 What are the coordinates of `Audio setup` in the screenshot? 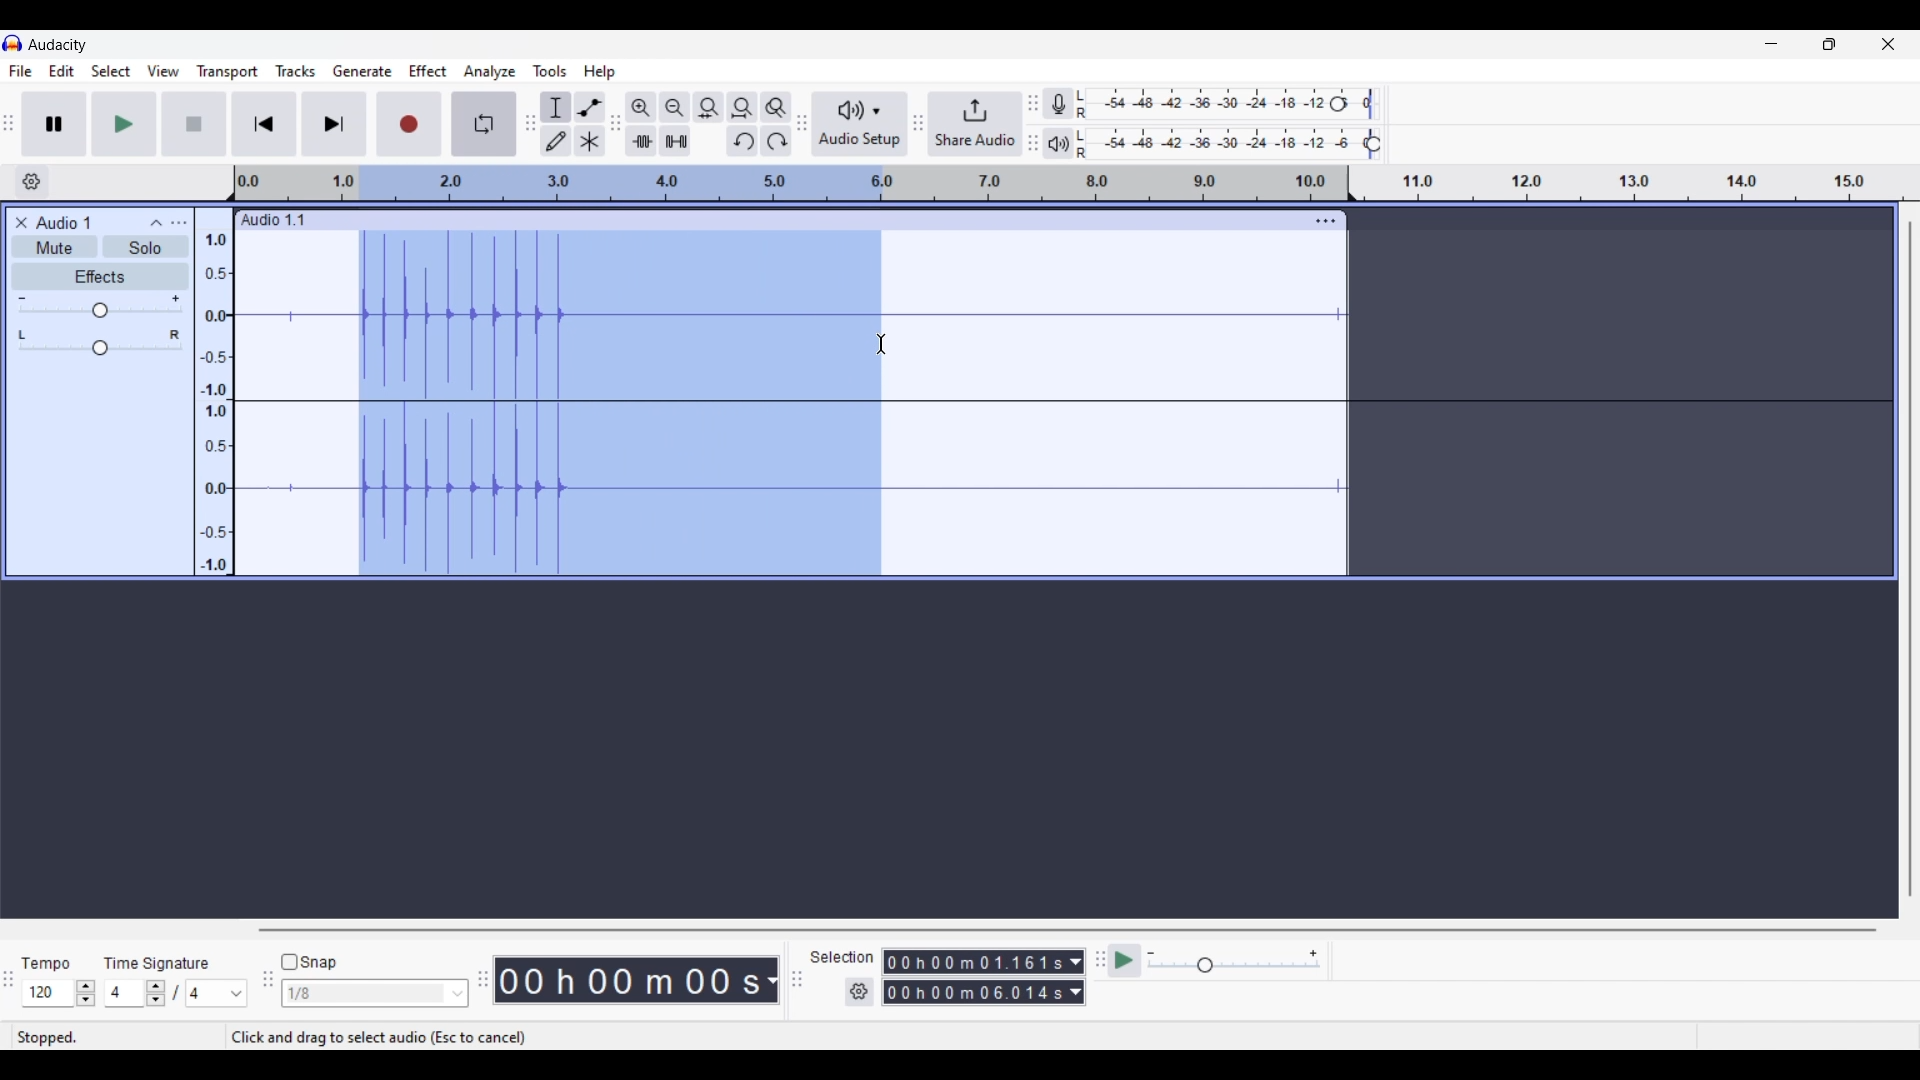 It's located at (861, 124).